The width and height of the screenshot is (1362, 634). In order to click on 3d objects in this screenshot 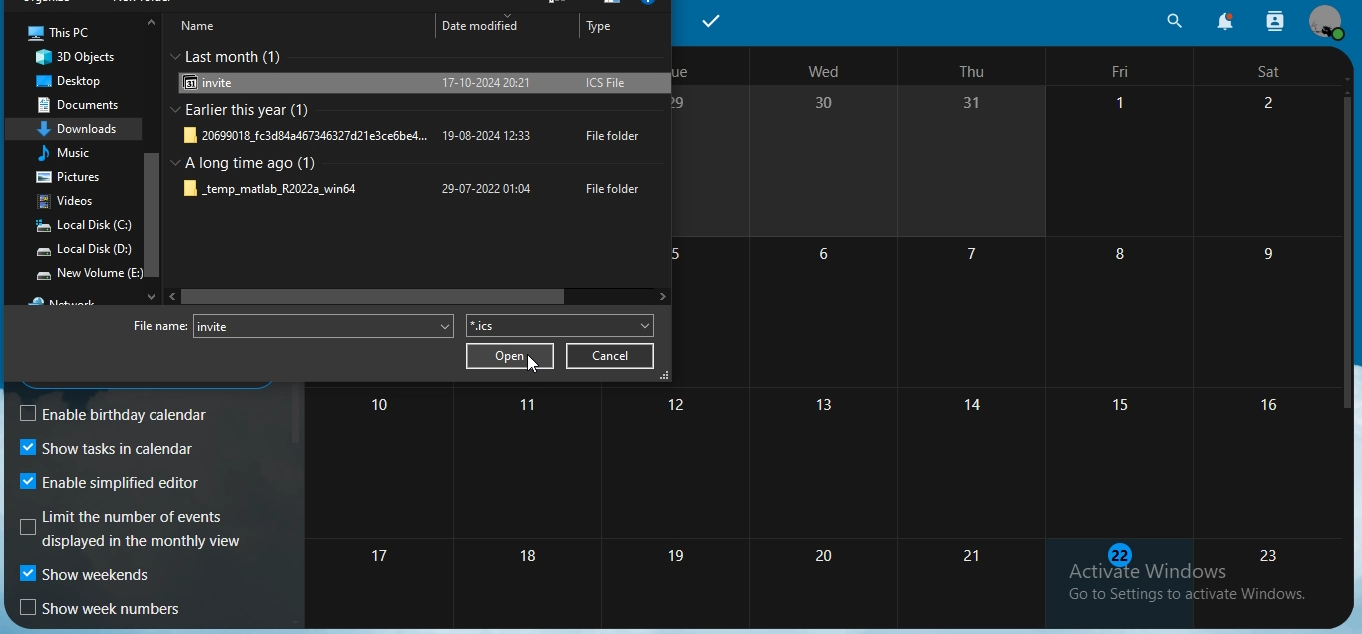, I will do `click(83, 57)`.